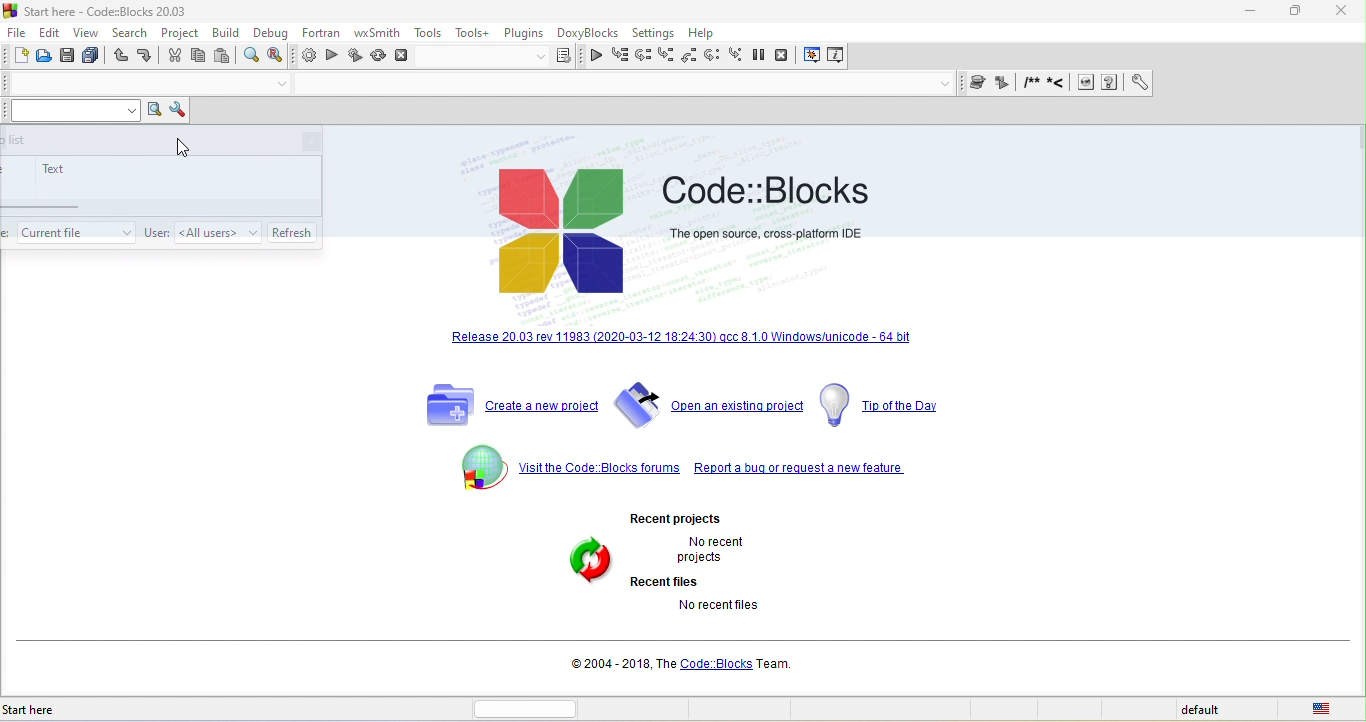  What do you see at coordinates (534, 708) in the screenshot?
I see `horizontal scroll bar` at bounding box center [534, 708].